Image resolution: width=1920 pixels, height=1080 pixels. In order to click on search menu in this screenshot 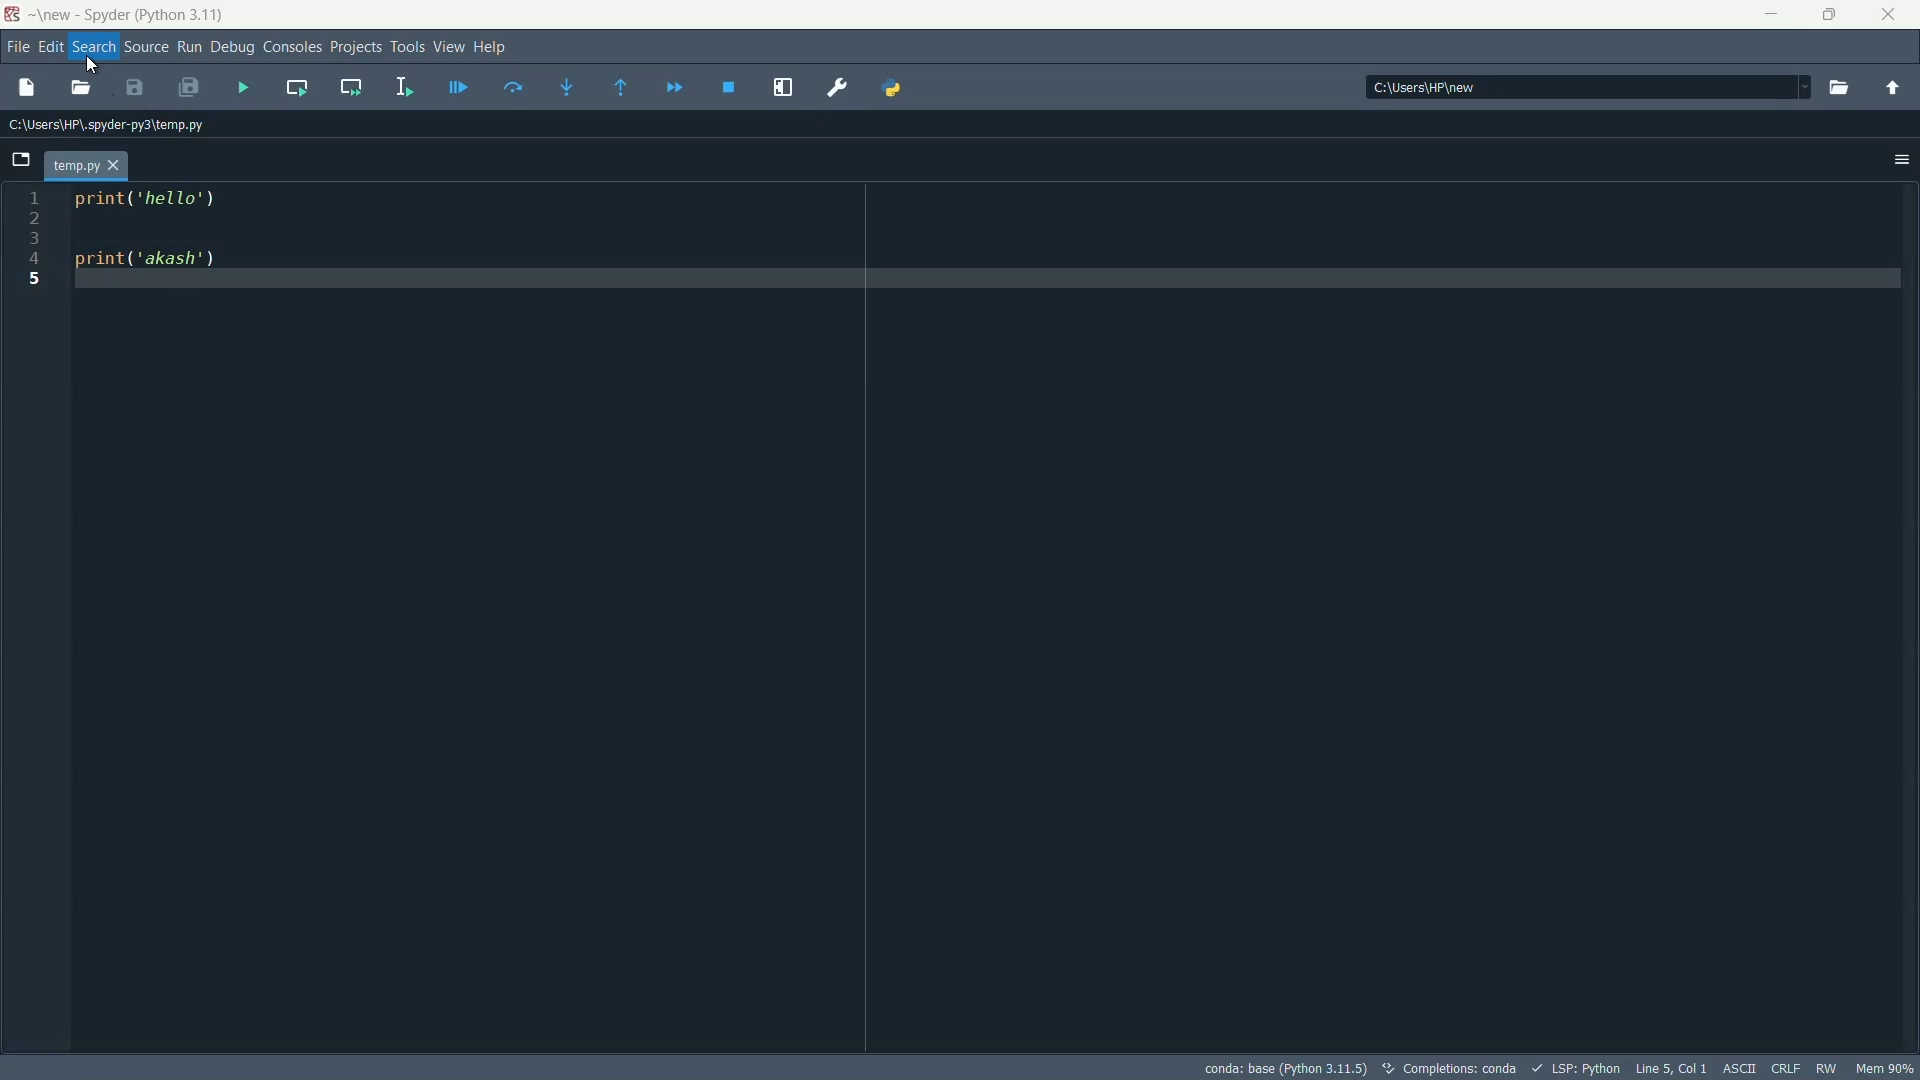, I will do `click(92, 47)`.